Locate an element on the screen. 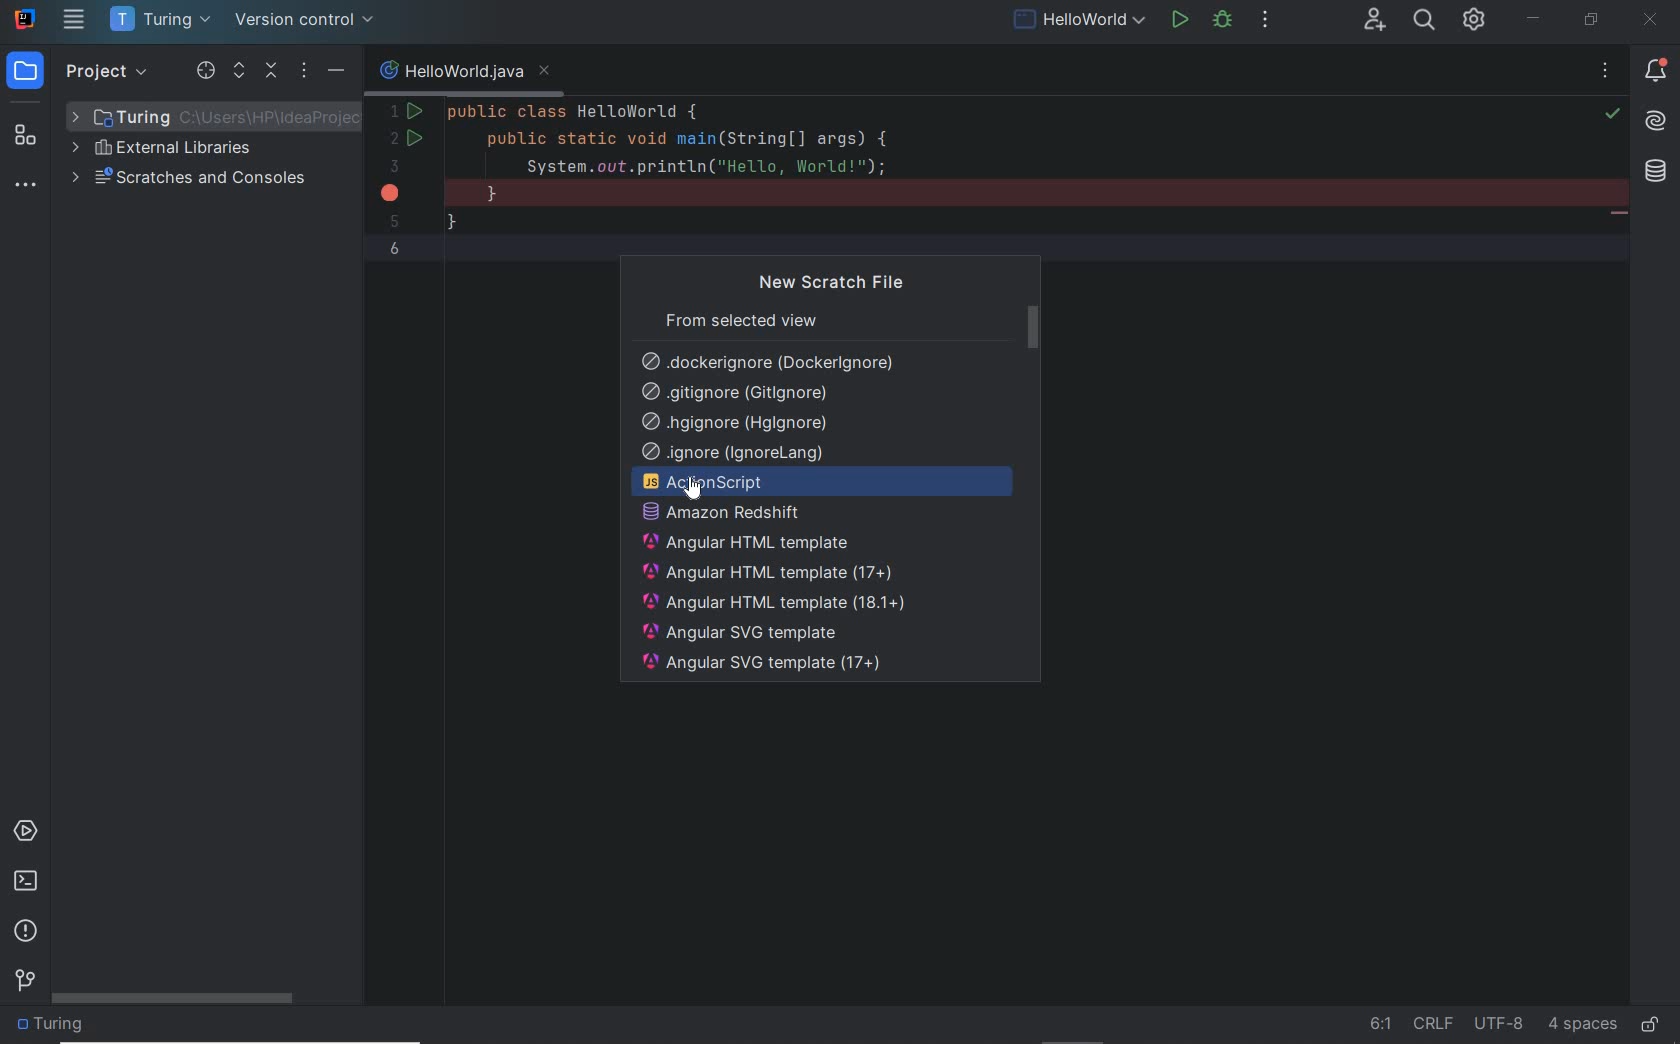  RESTORE DOWN is located at coordinates (1589, 22).